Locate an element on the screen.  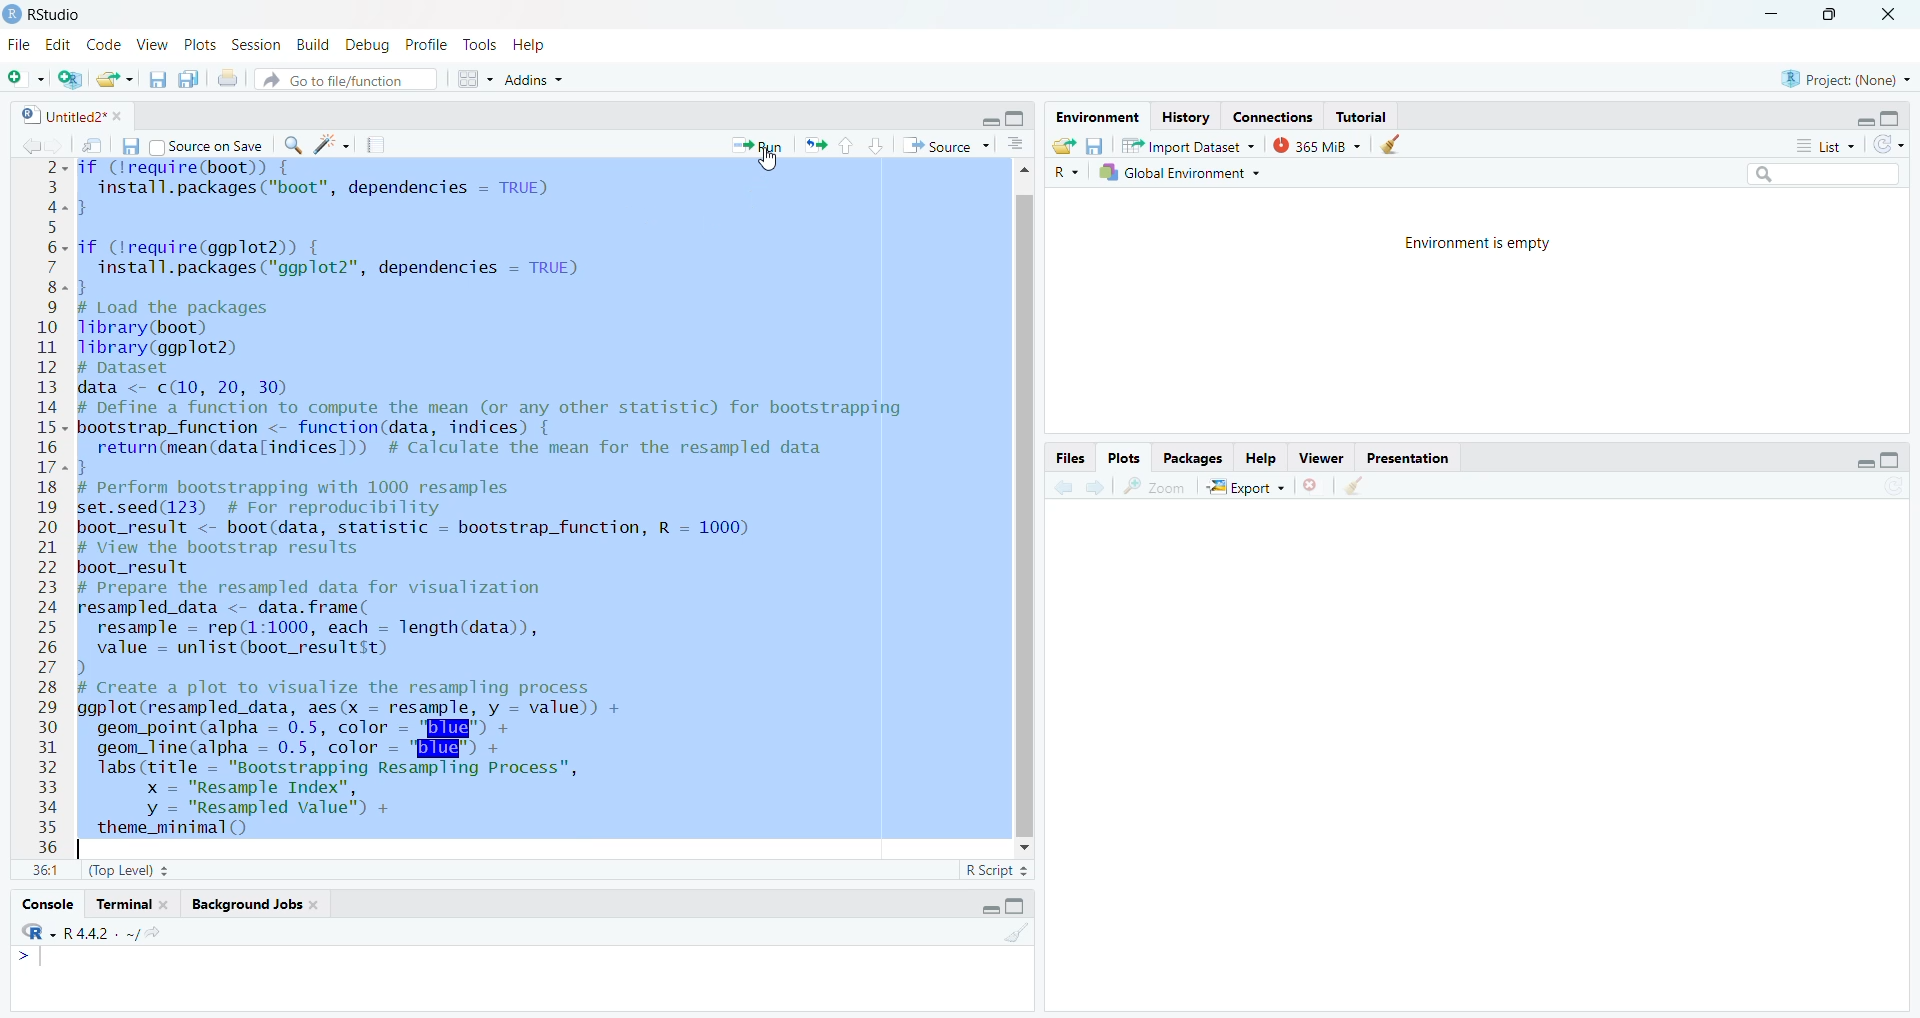
open an existing file is located at coordinates (115, 78).